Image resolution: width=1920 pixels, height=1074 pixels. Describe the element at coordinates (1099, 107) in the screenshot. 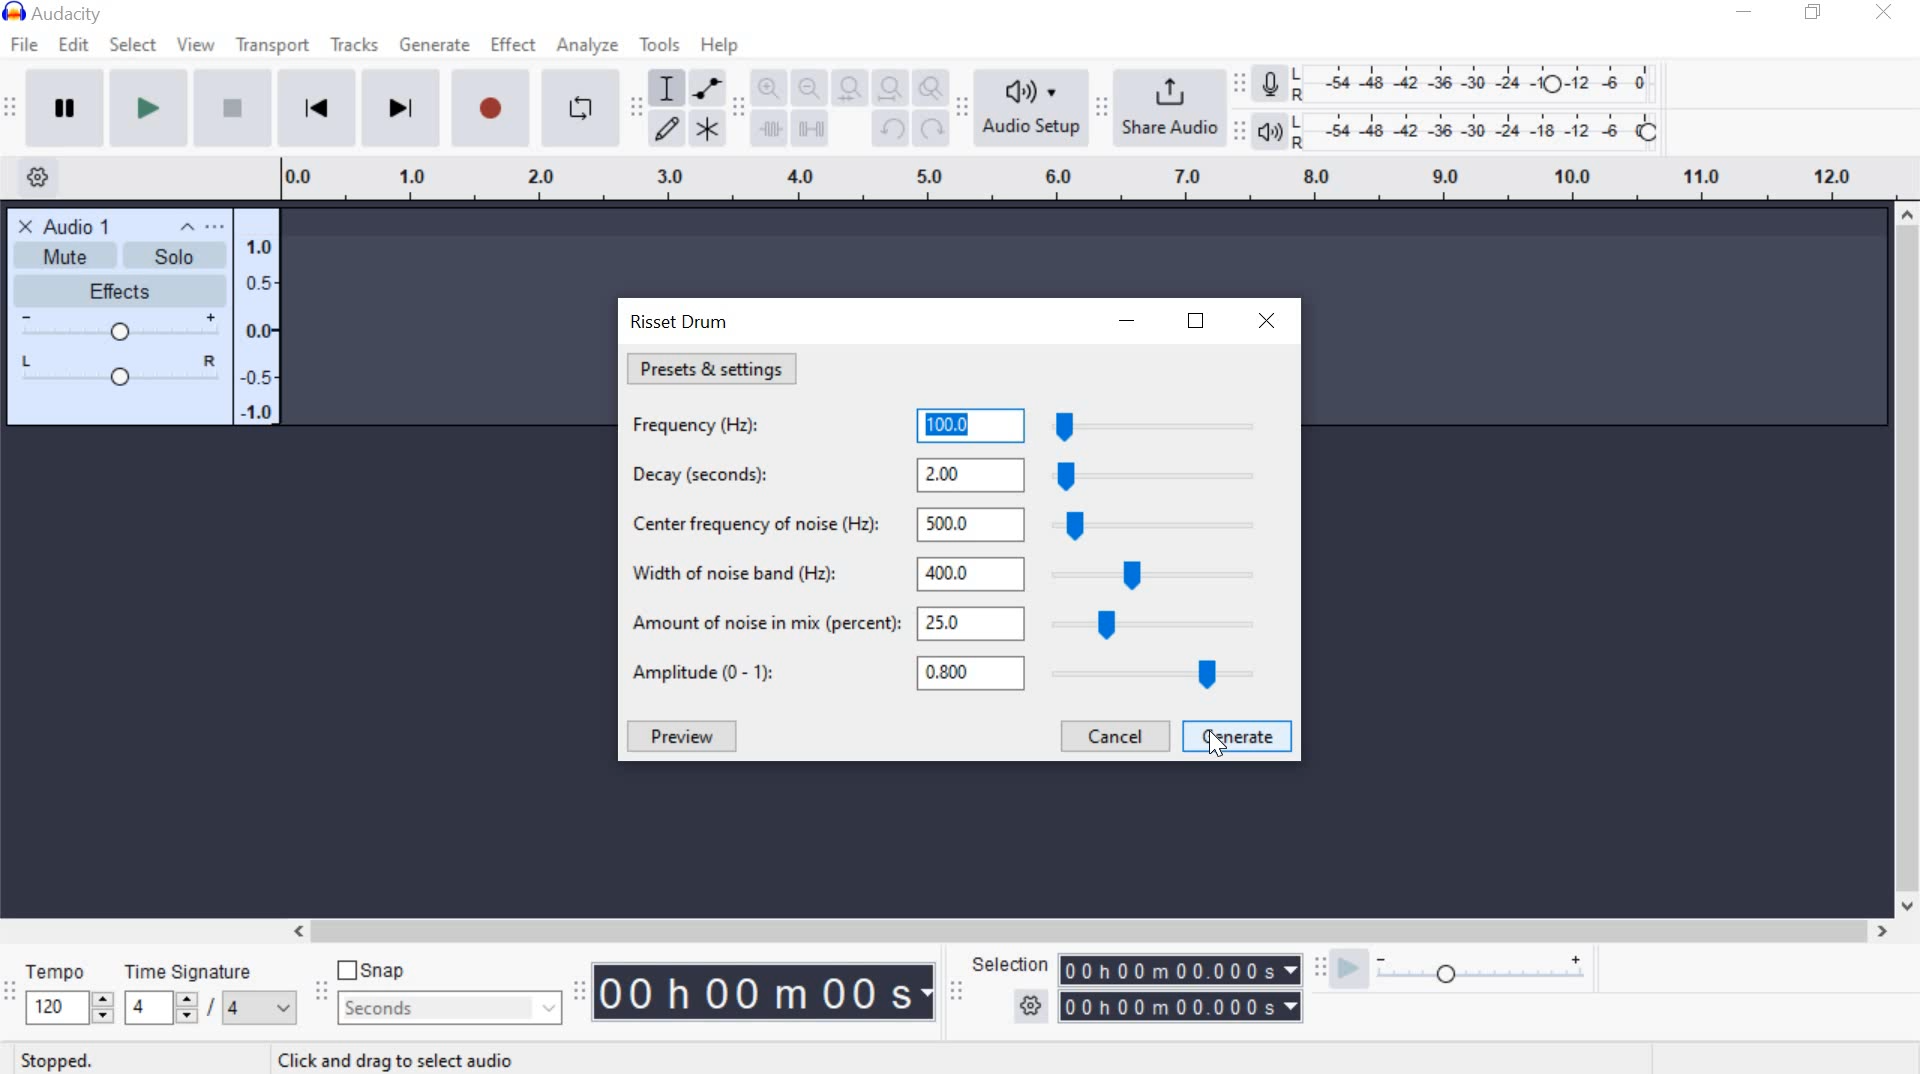

I see `Share Audio Toolbar` at that location.